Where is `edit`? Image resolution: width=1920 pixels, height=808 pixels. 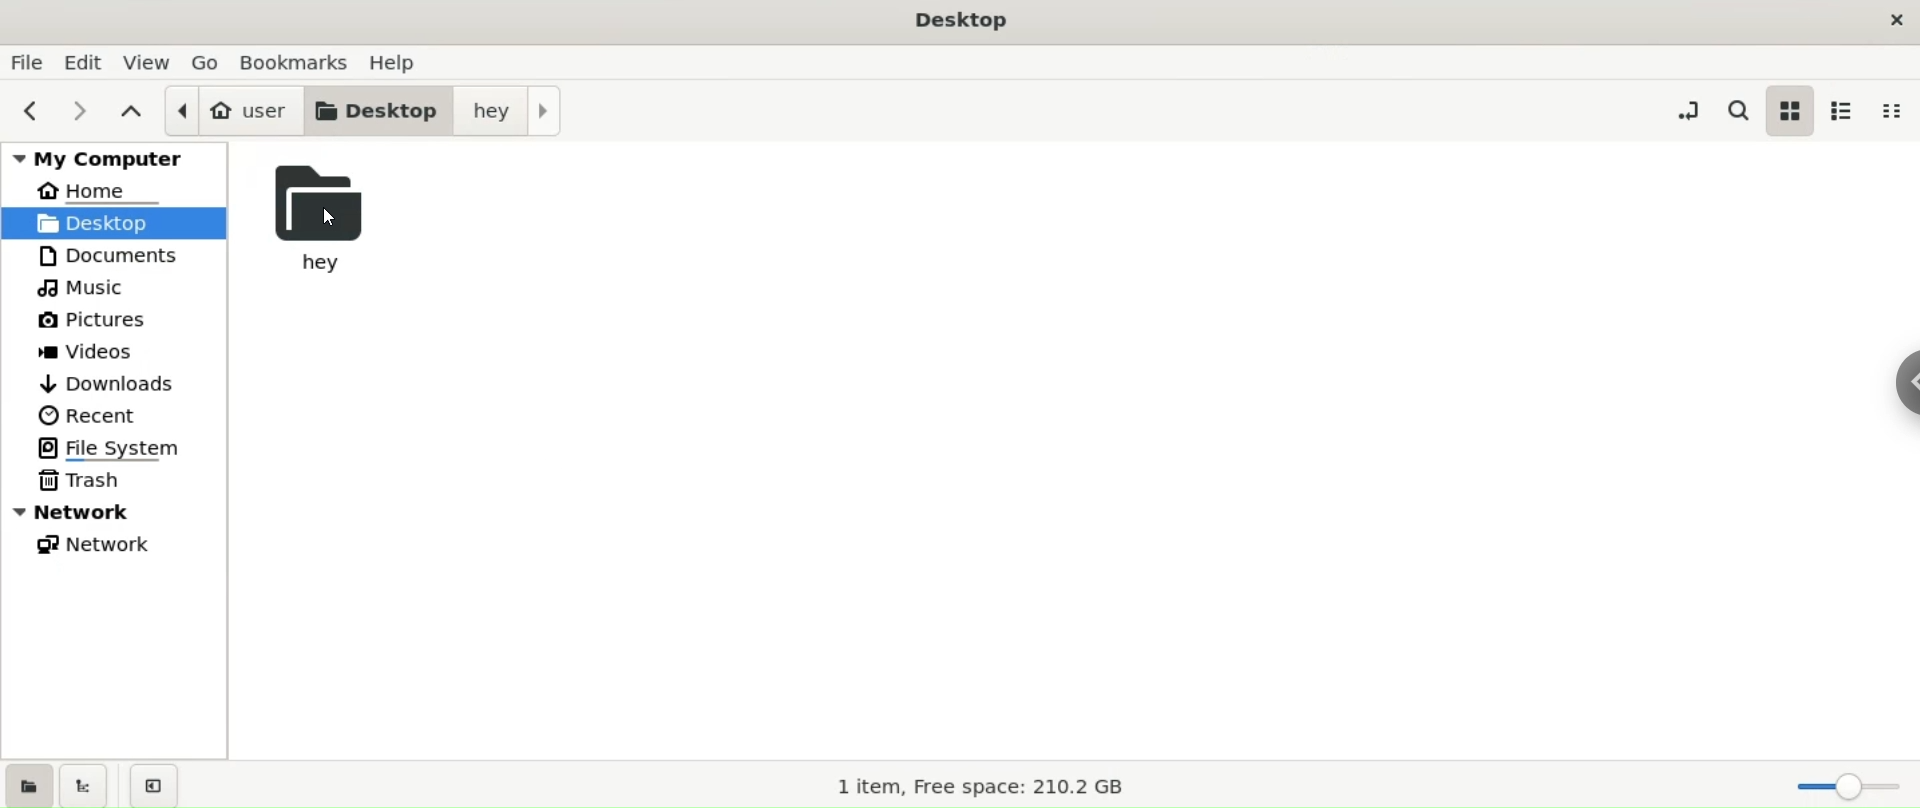
edit is located at coordinates (81, 63).